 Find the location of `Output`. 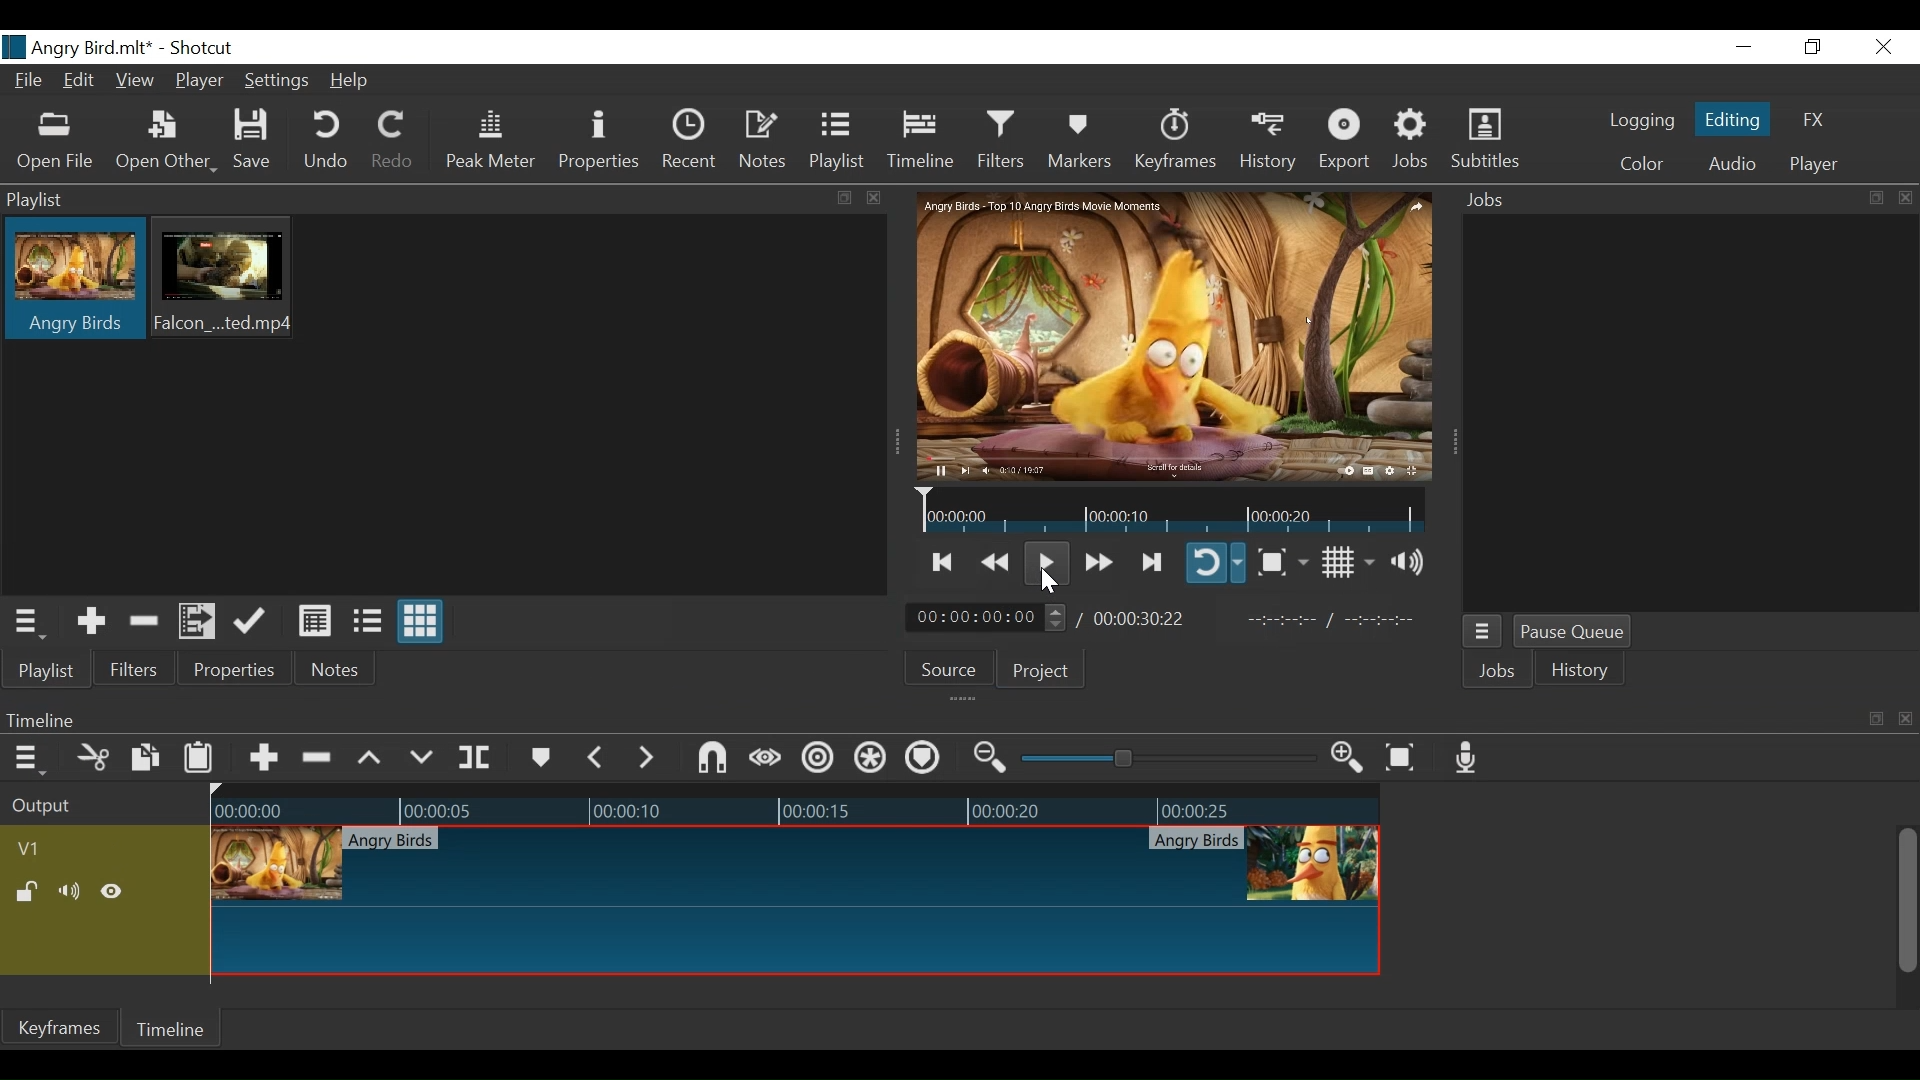

Output is located at coordinates (78, 813).